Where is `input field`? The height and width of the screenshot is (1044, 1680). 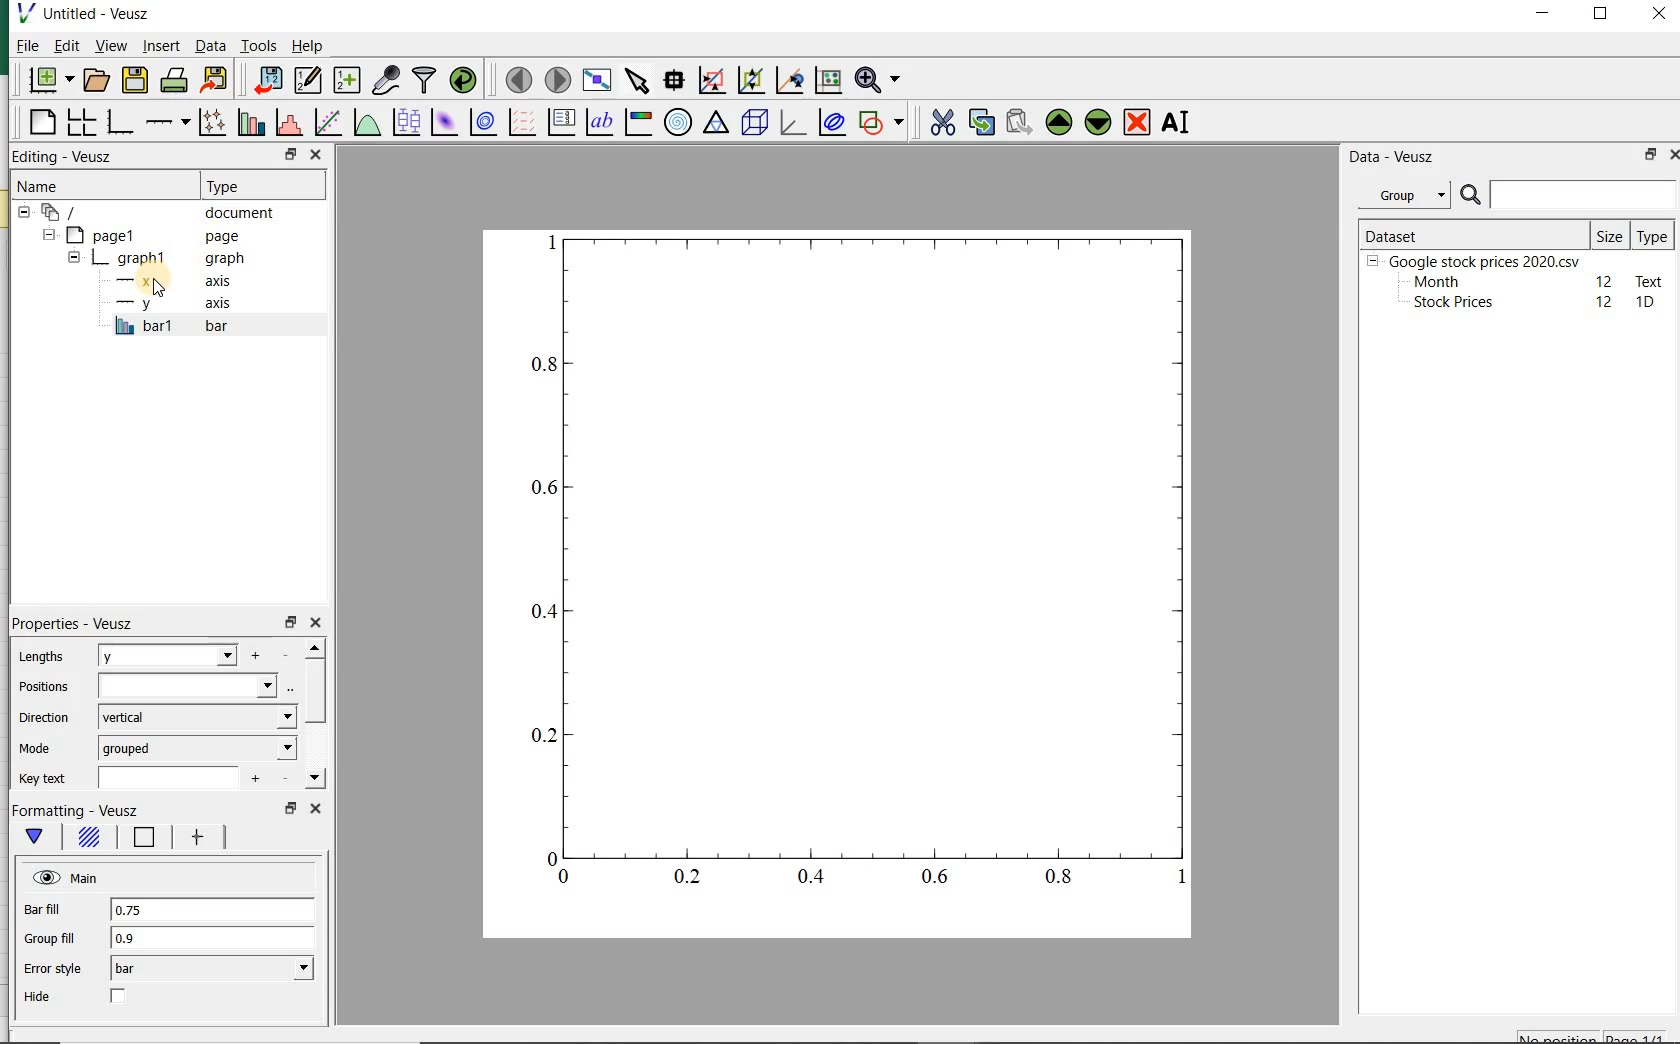 input field is located at coordinates (170, 779).